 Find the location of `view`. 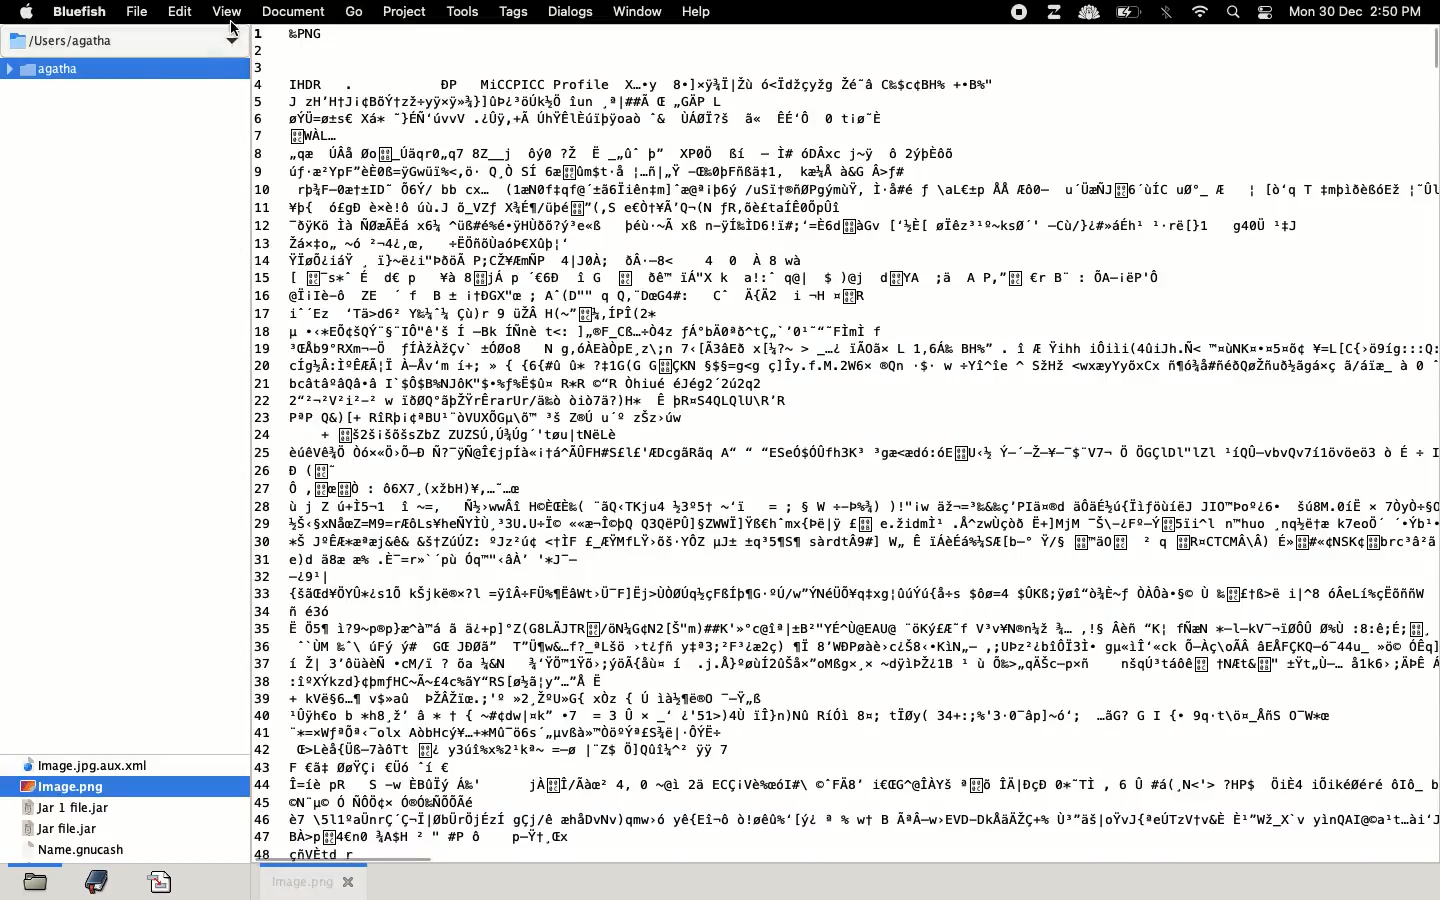

view is located at coordinates (228, 10).